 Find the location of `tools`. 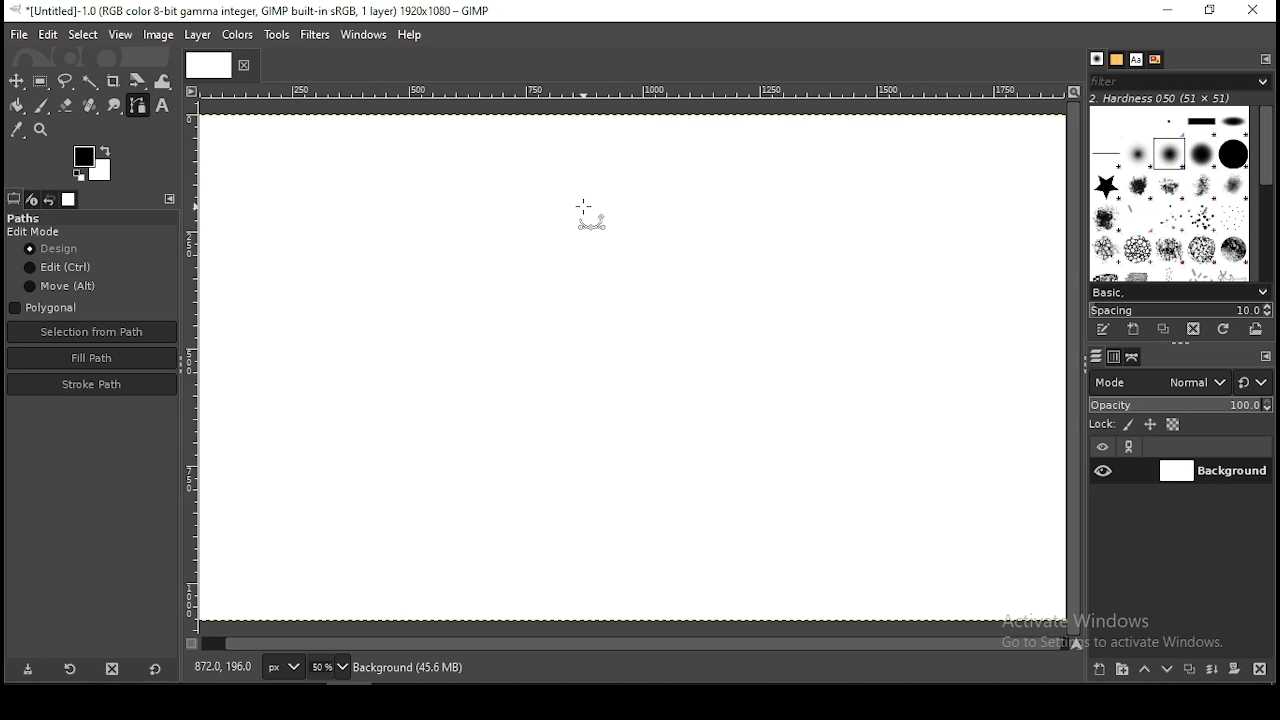

tools is located at coordinates (276, 35).